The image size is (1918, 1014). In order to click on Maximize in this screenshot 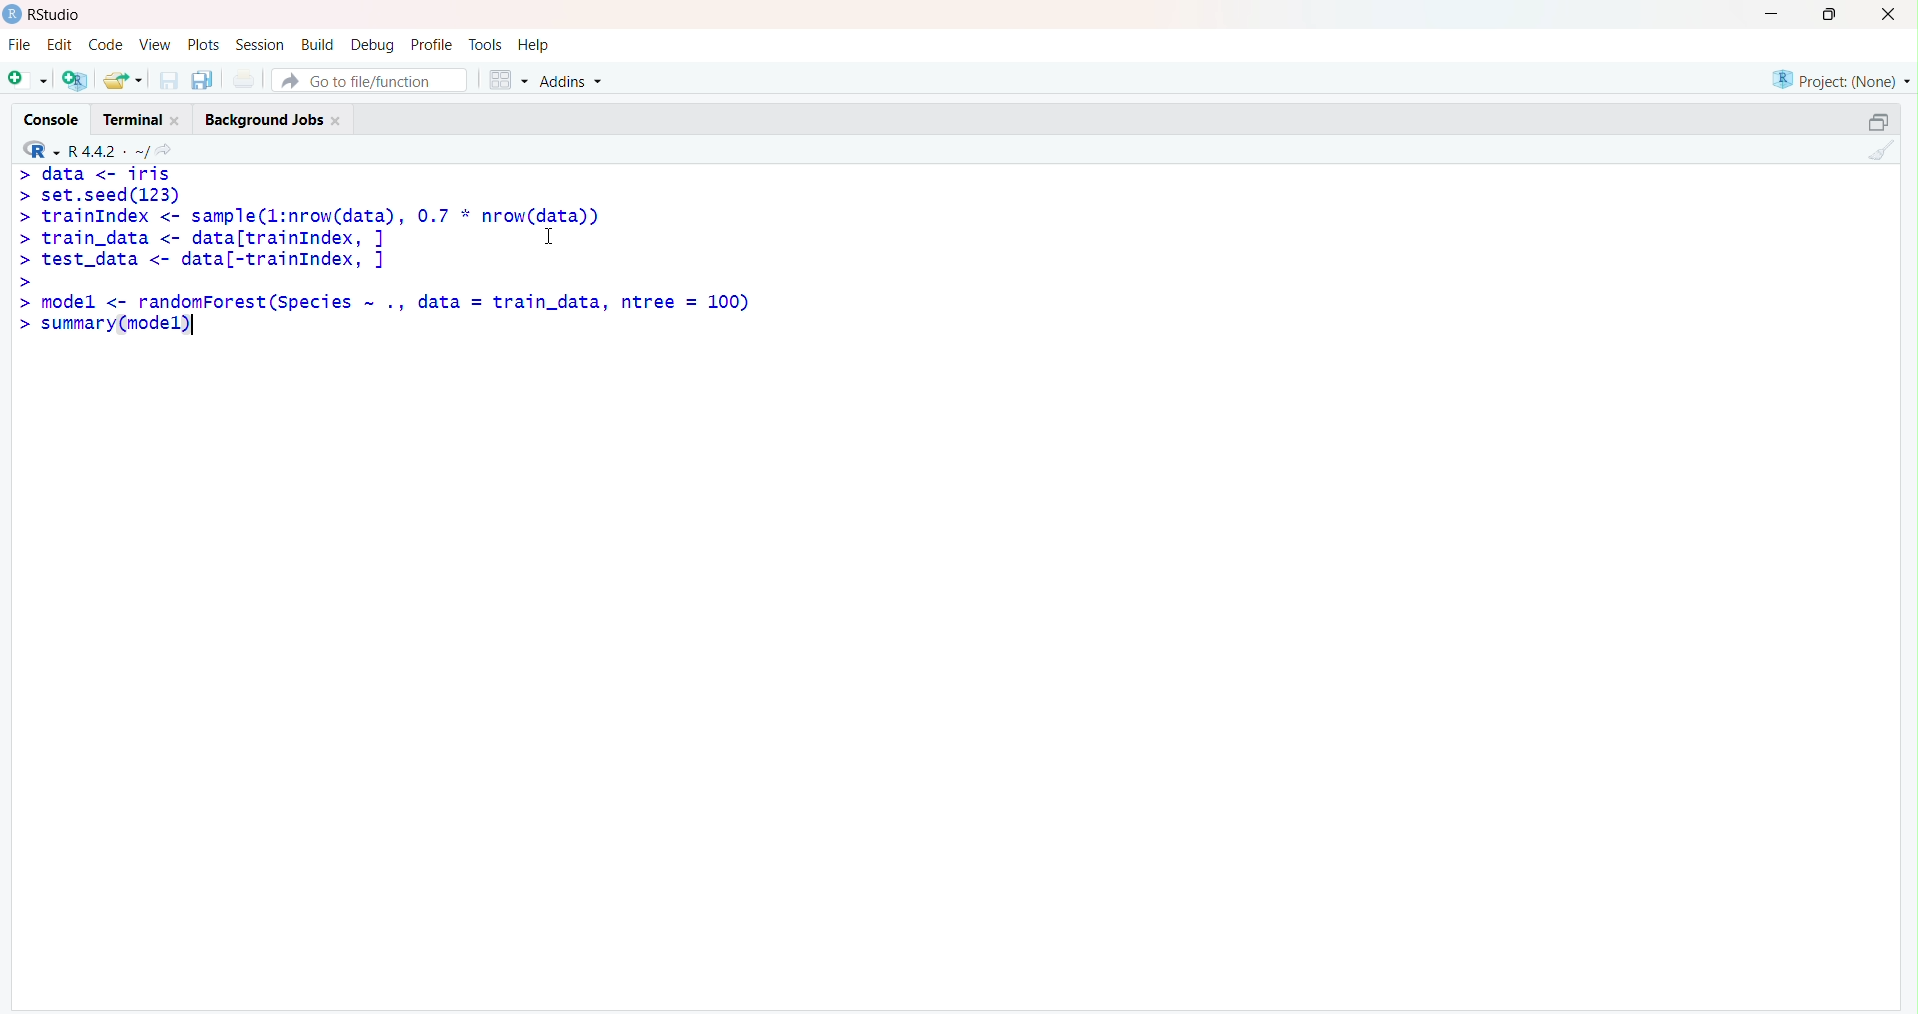, I will do `click(1828, 15)`.